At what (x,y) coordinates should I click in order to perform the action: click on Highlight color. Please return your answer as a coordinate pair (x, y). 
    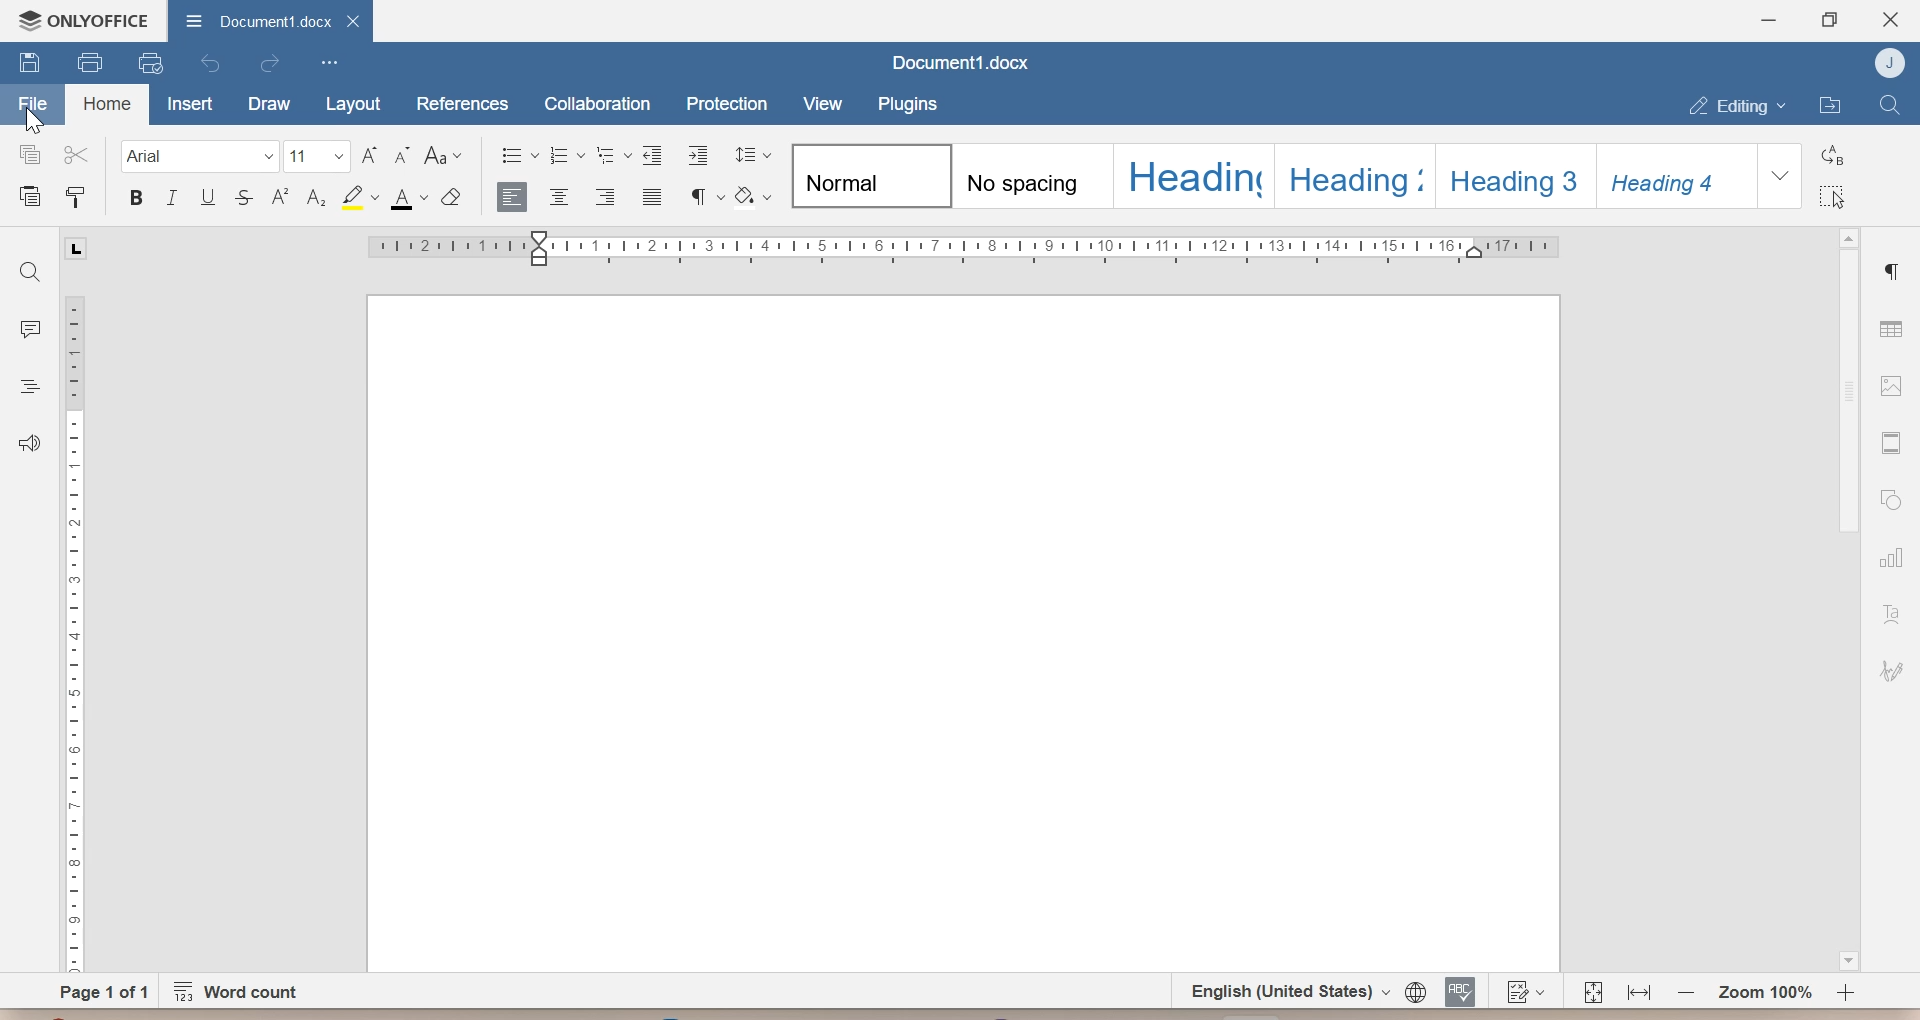
    Looking at the image, I should click on (357, 198).